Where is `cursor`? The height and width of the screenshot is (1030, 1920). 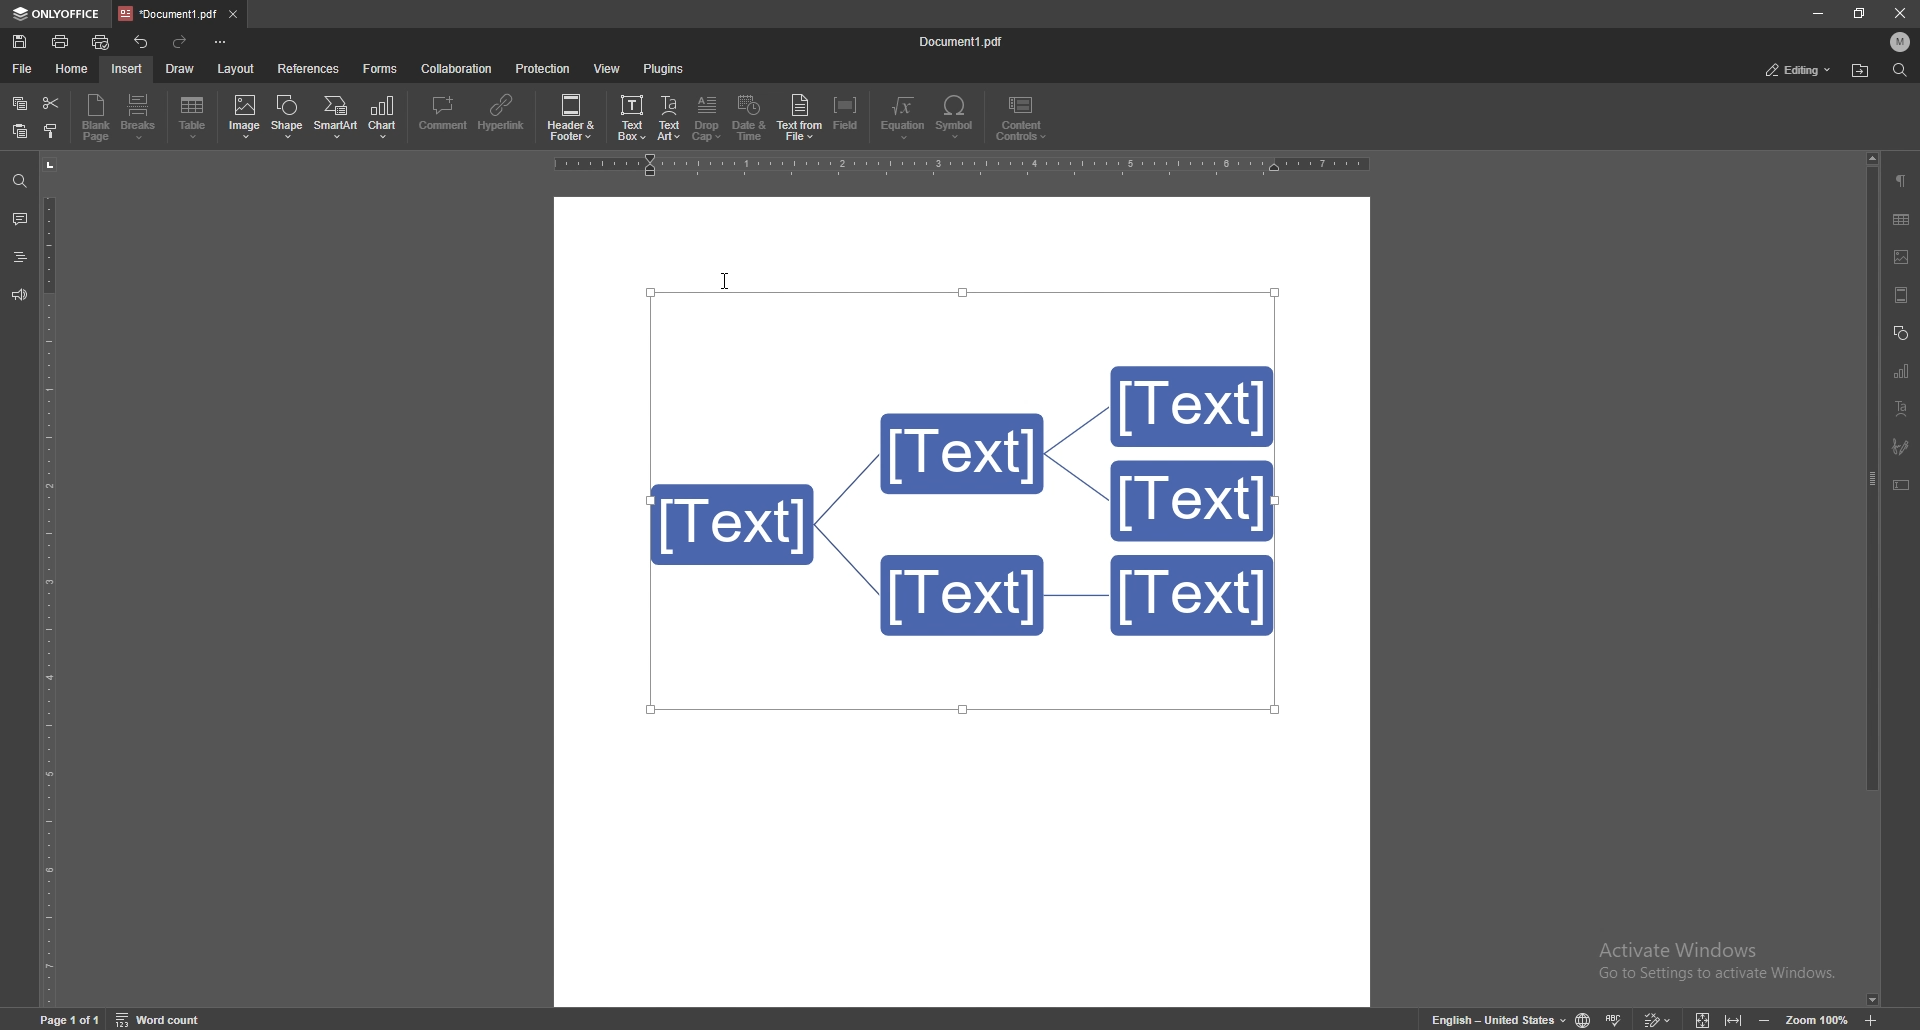 cursor is located at coordinates (728, 282).